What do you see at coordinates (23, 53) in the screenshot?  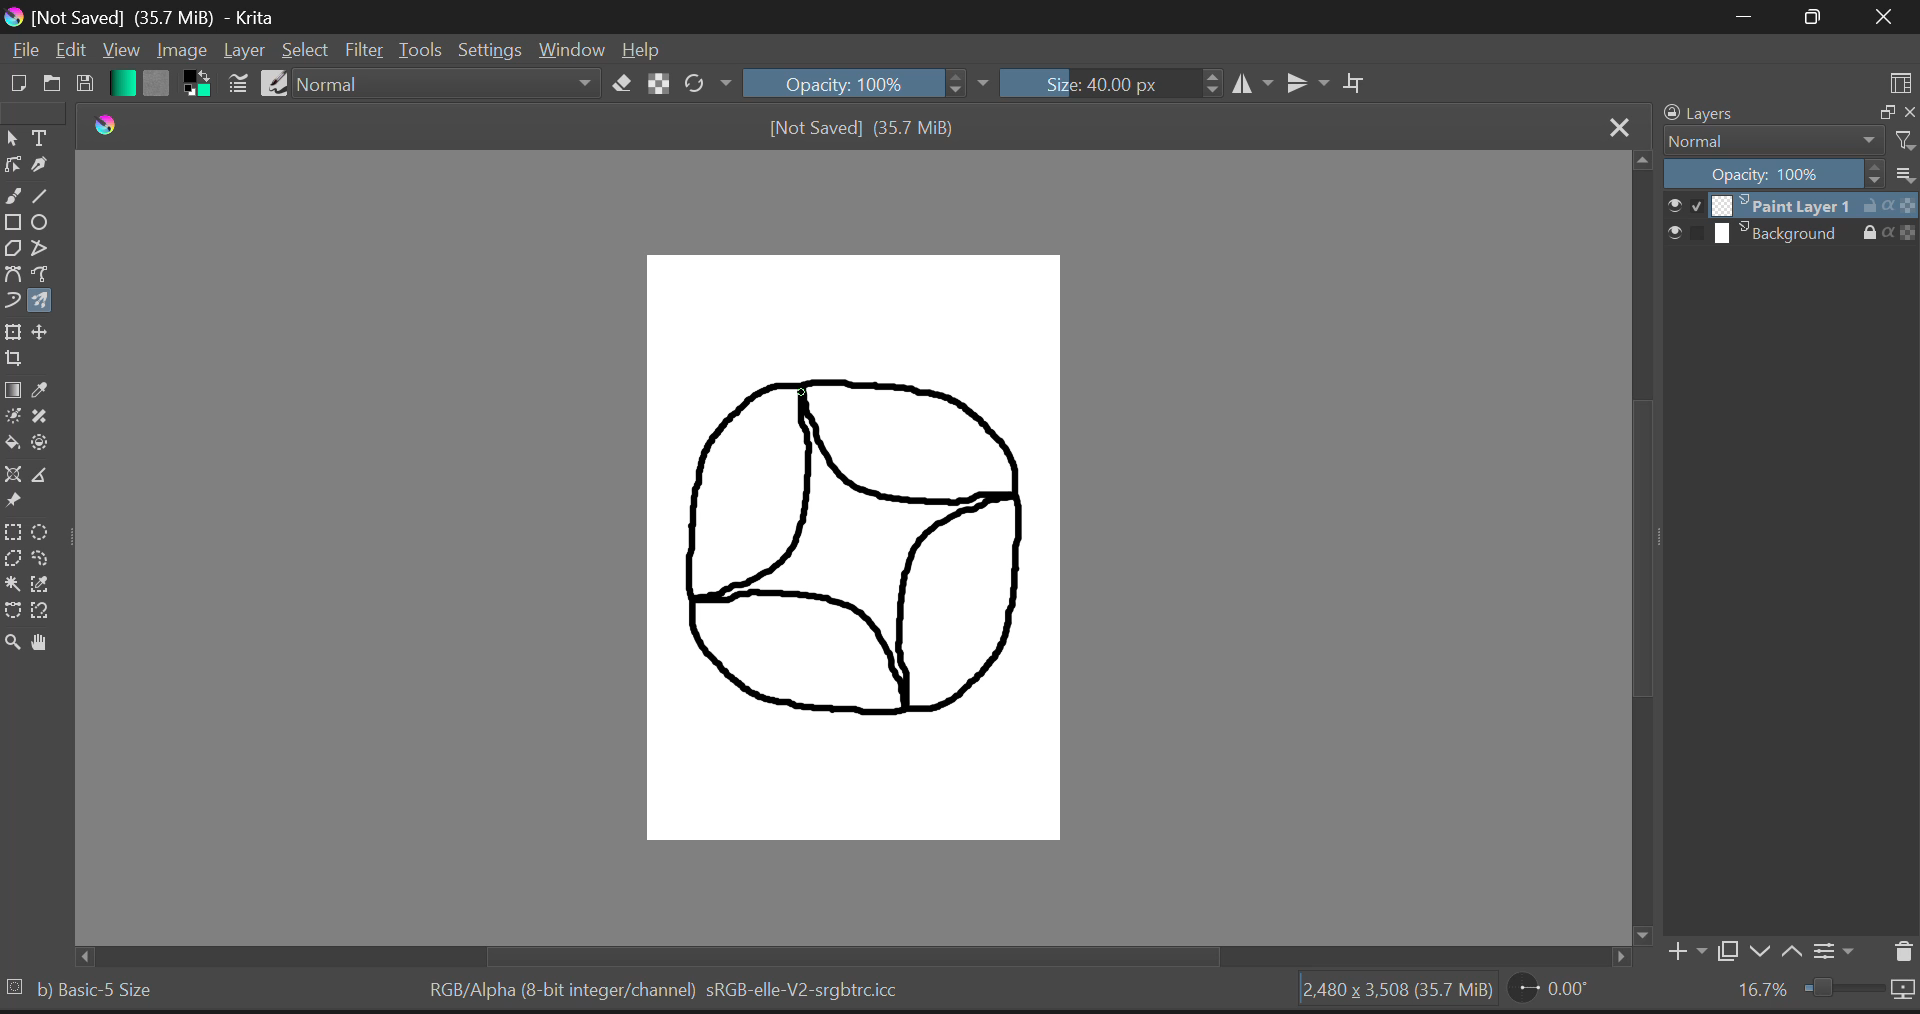 I see `File` at bounding box center [23, 53].